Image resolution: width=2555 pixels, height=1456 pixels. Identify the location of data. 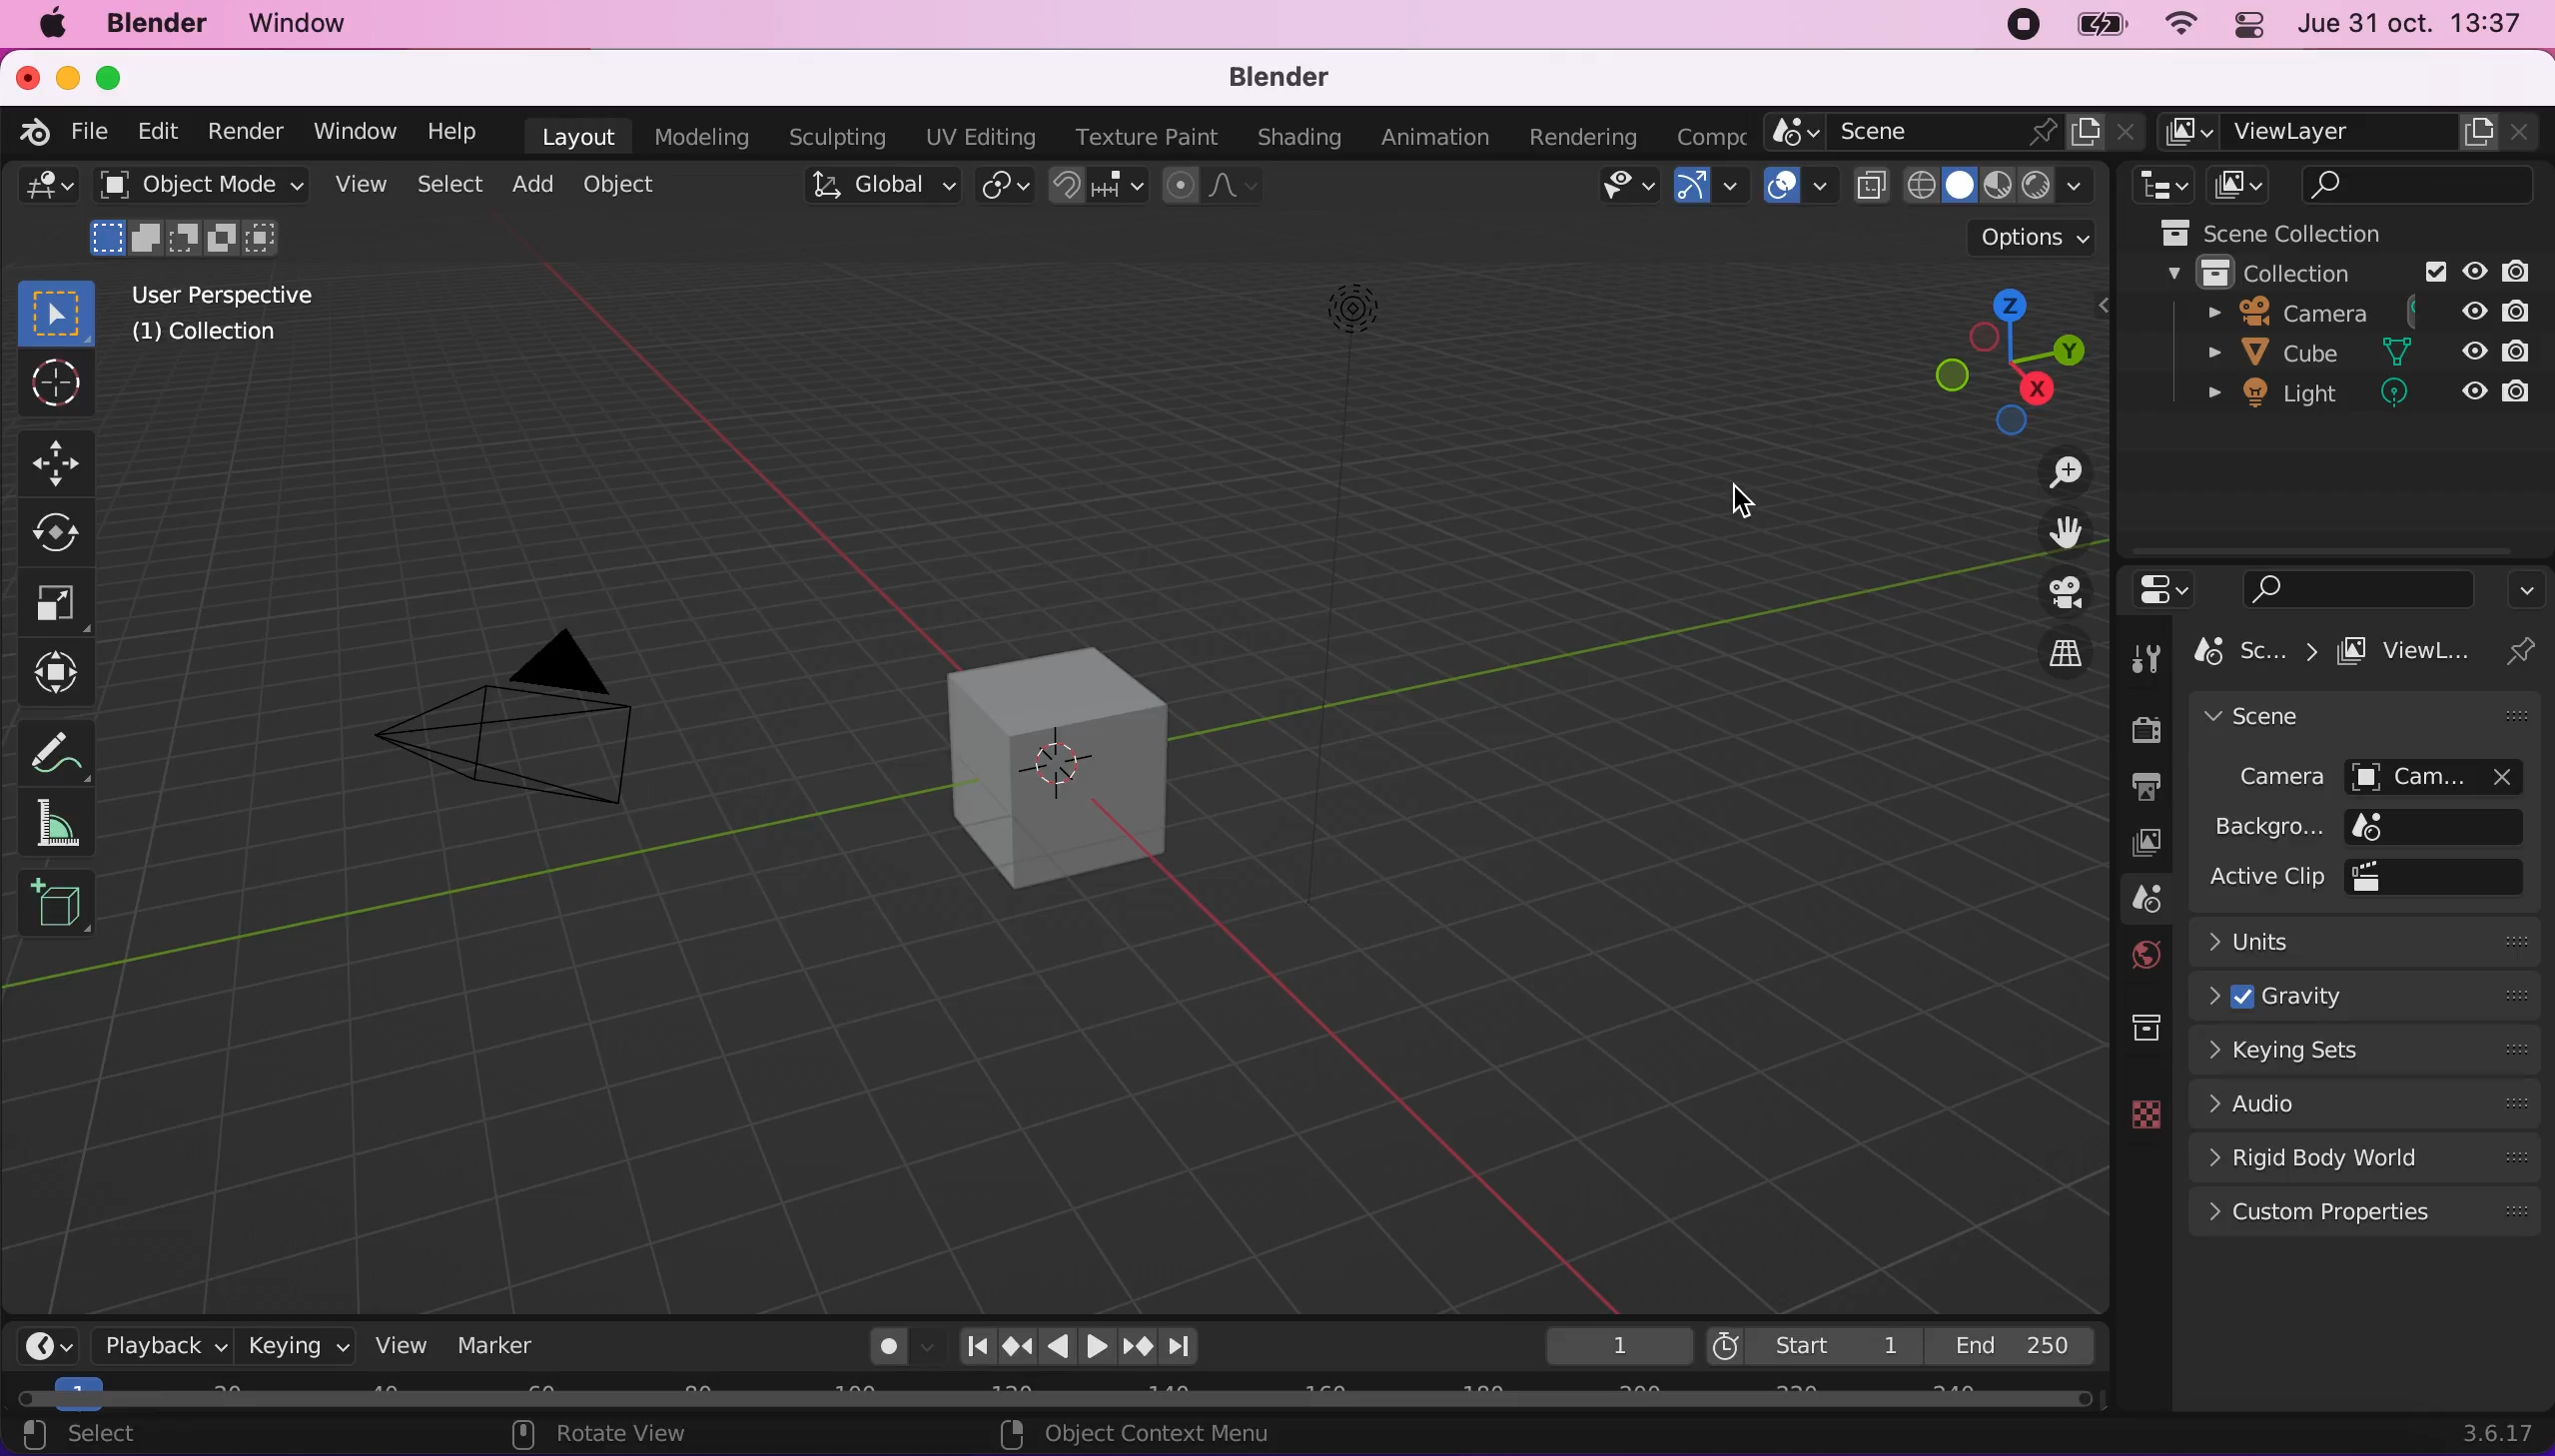
(2135, 1112).